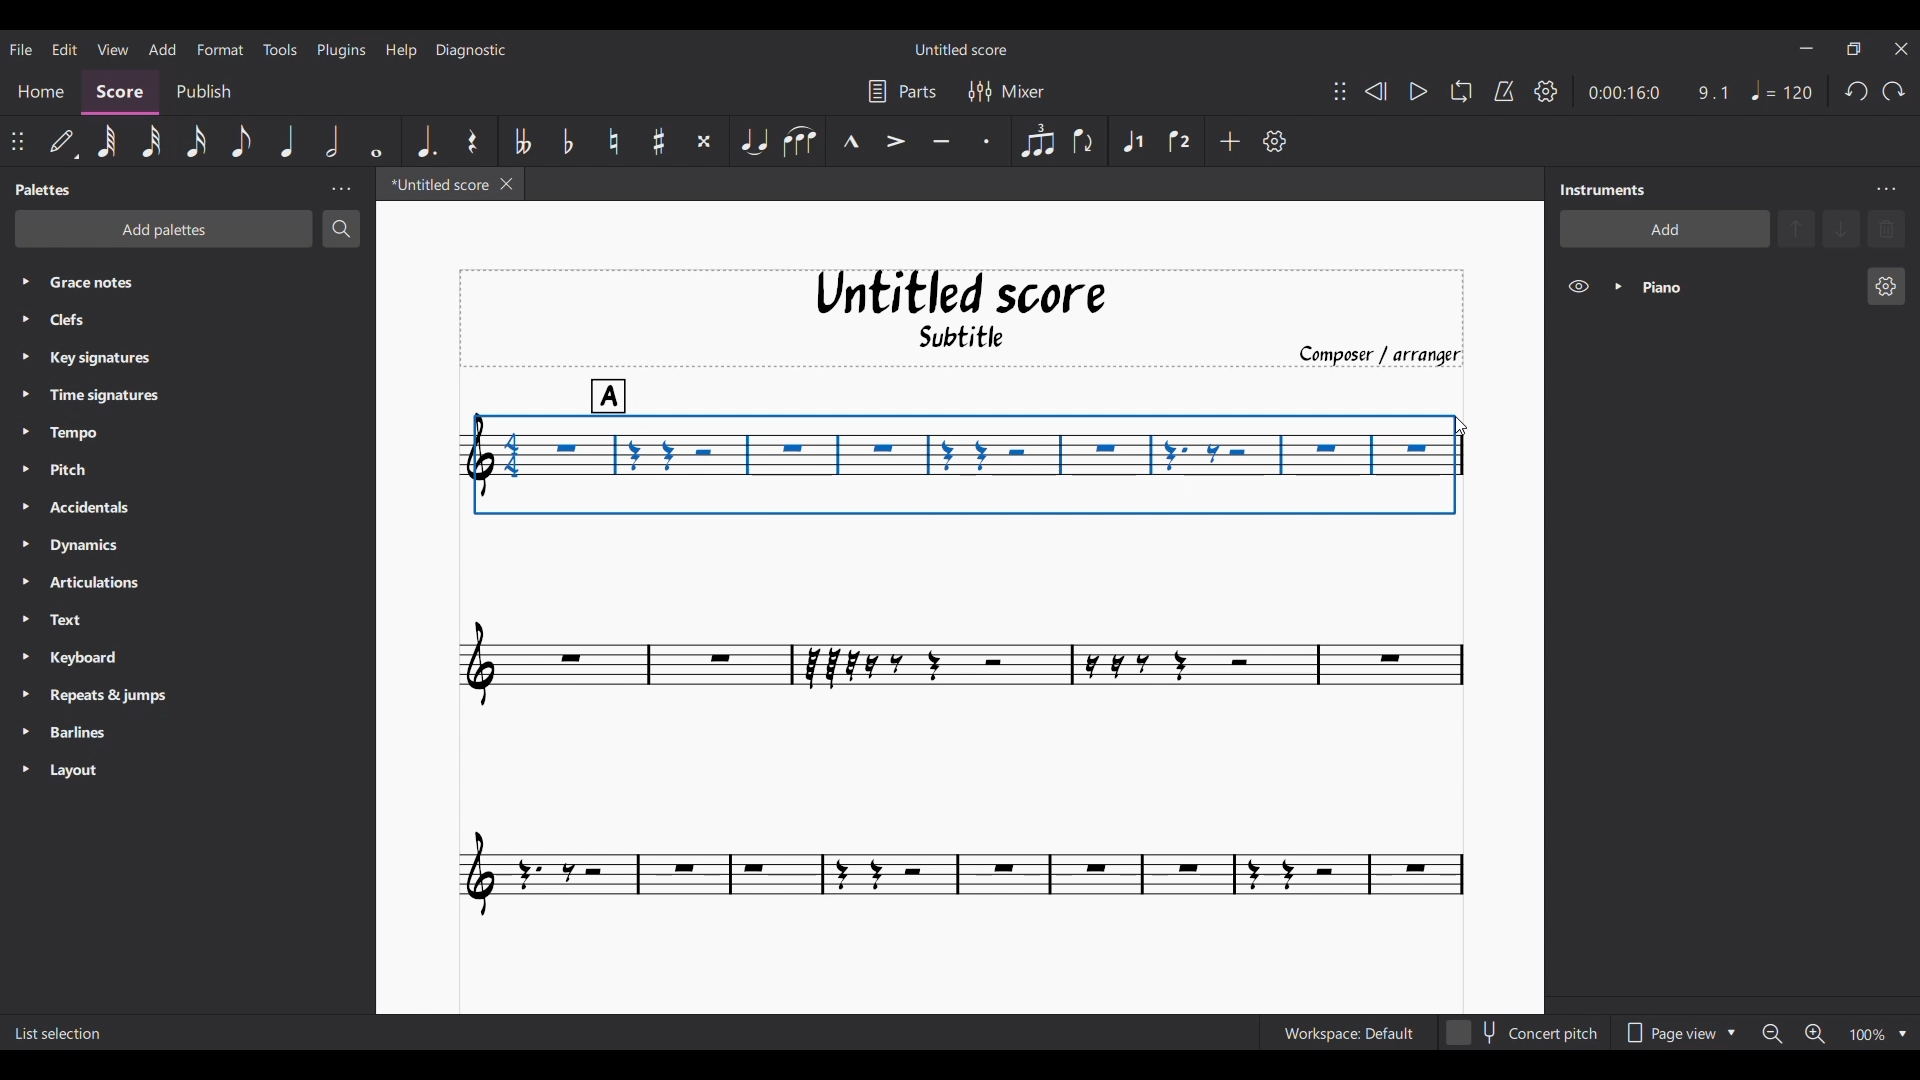  I want to click on Barlines, so click(108, 734).